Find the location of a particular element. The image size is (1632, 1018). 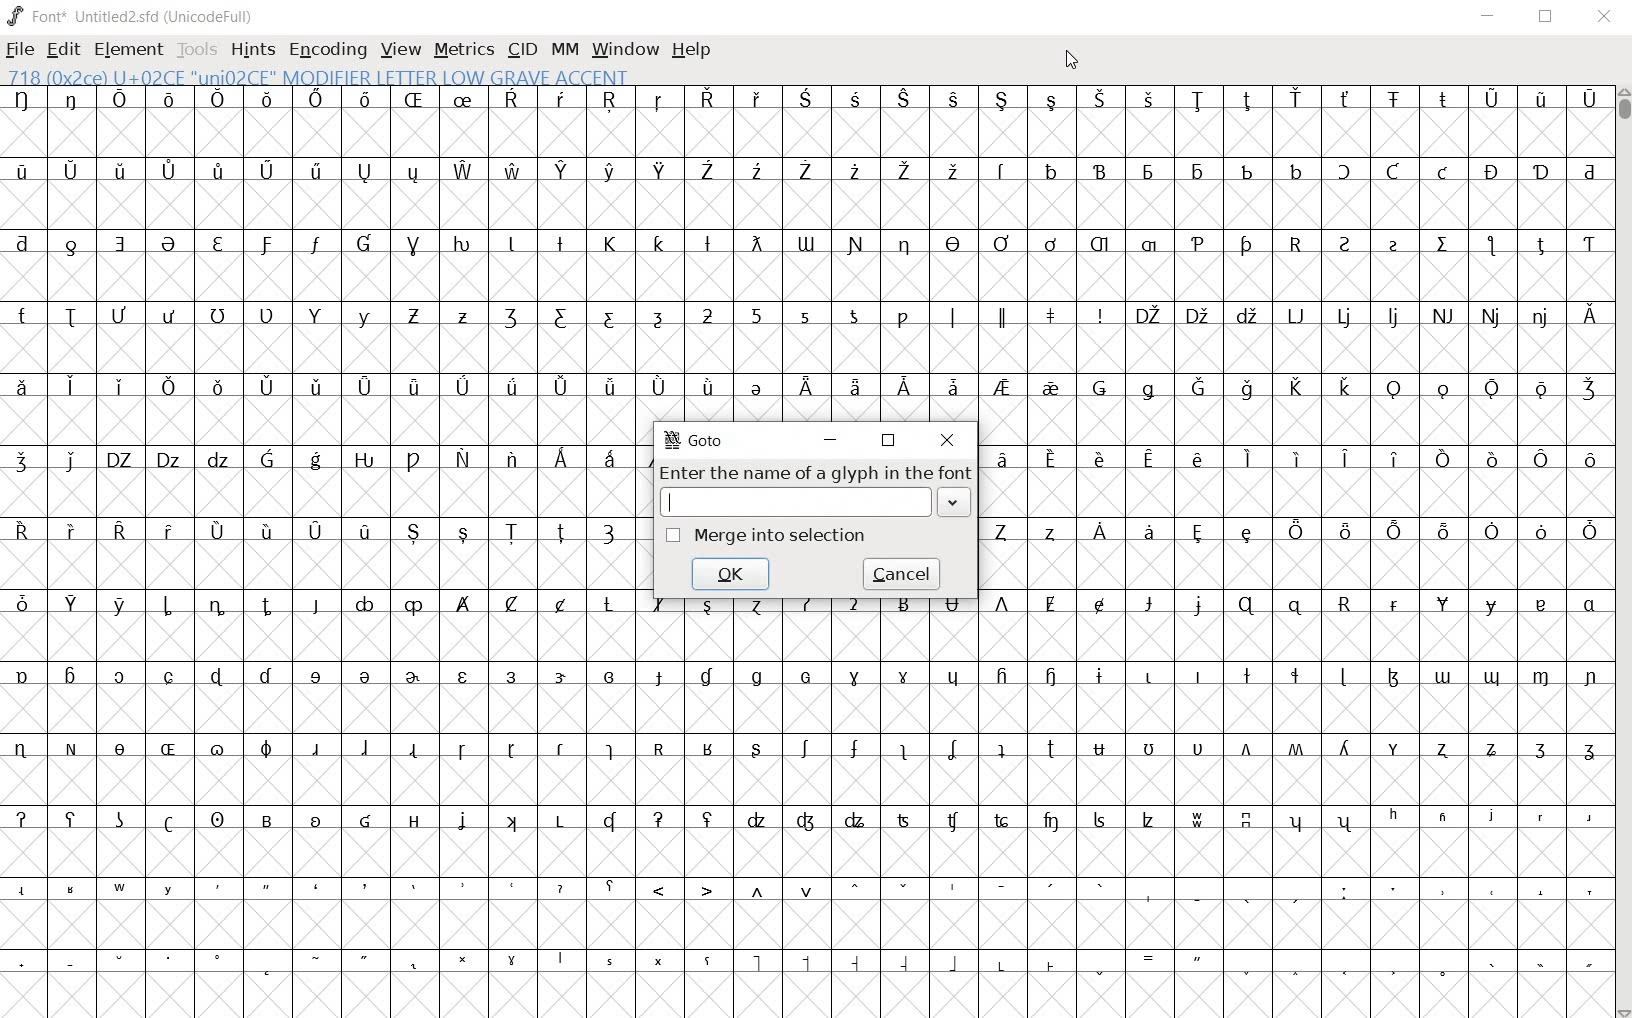

glyph characters is located at coordinates (1126, 253).